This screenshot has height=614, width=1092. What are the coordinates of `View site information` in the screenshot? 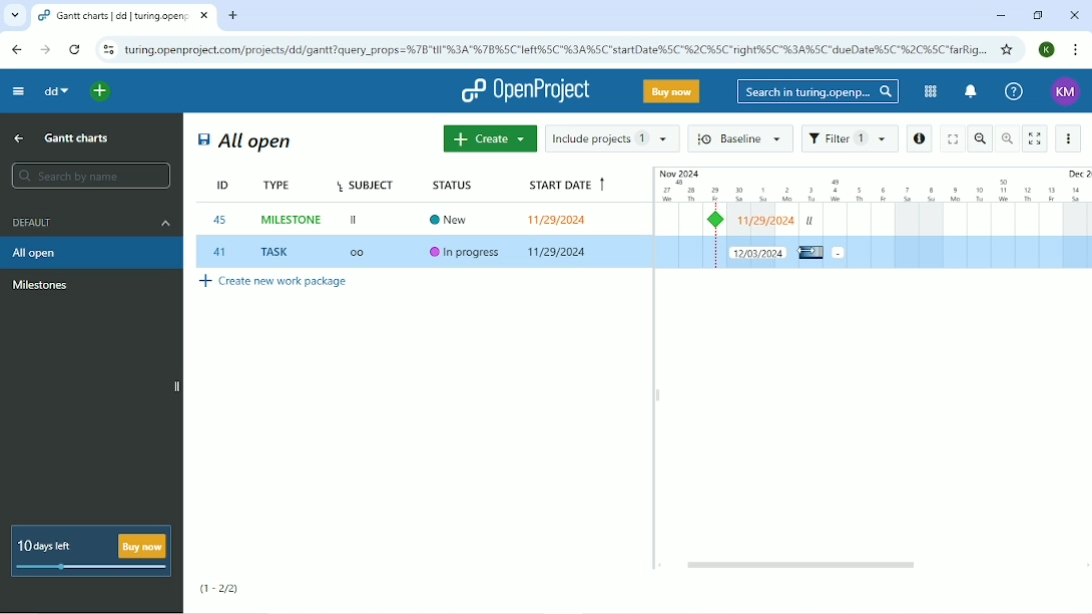 It's located at (107, 50).